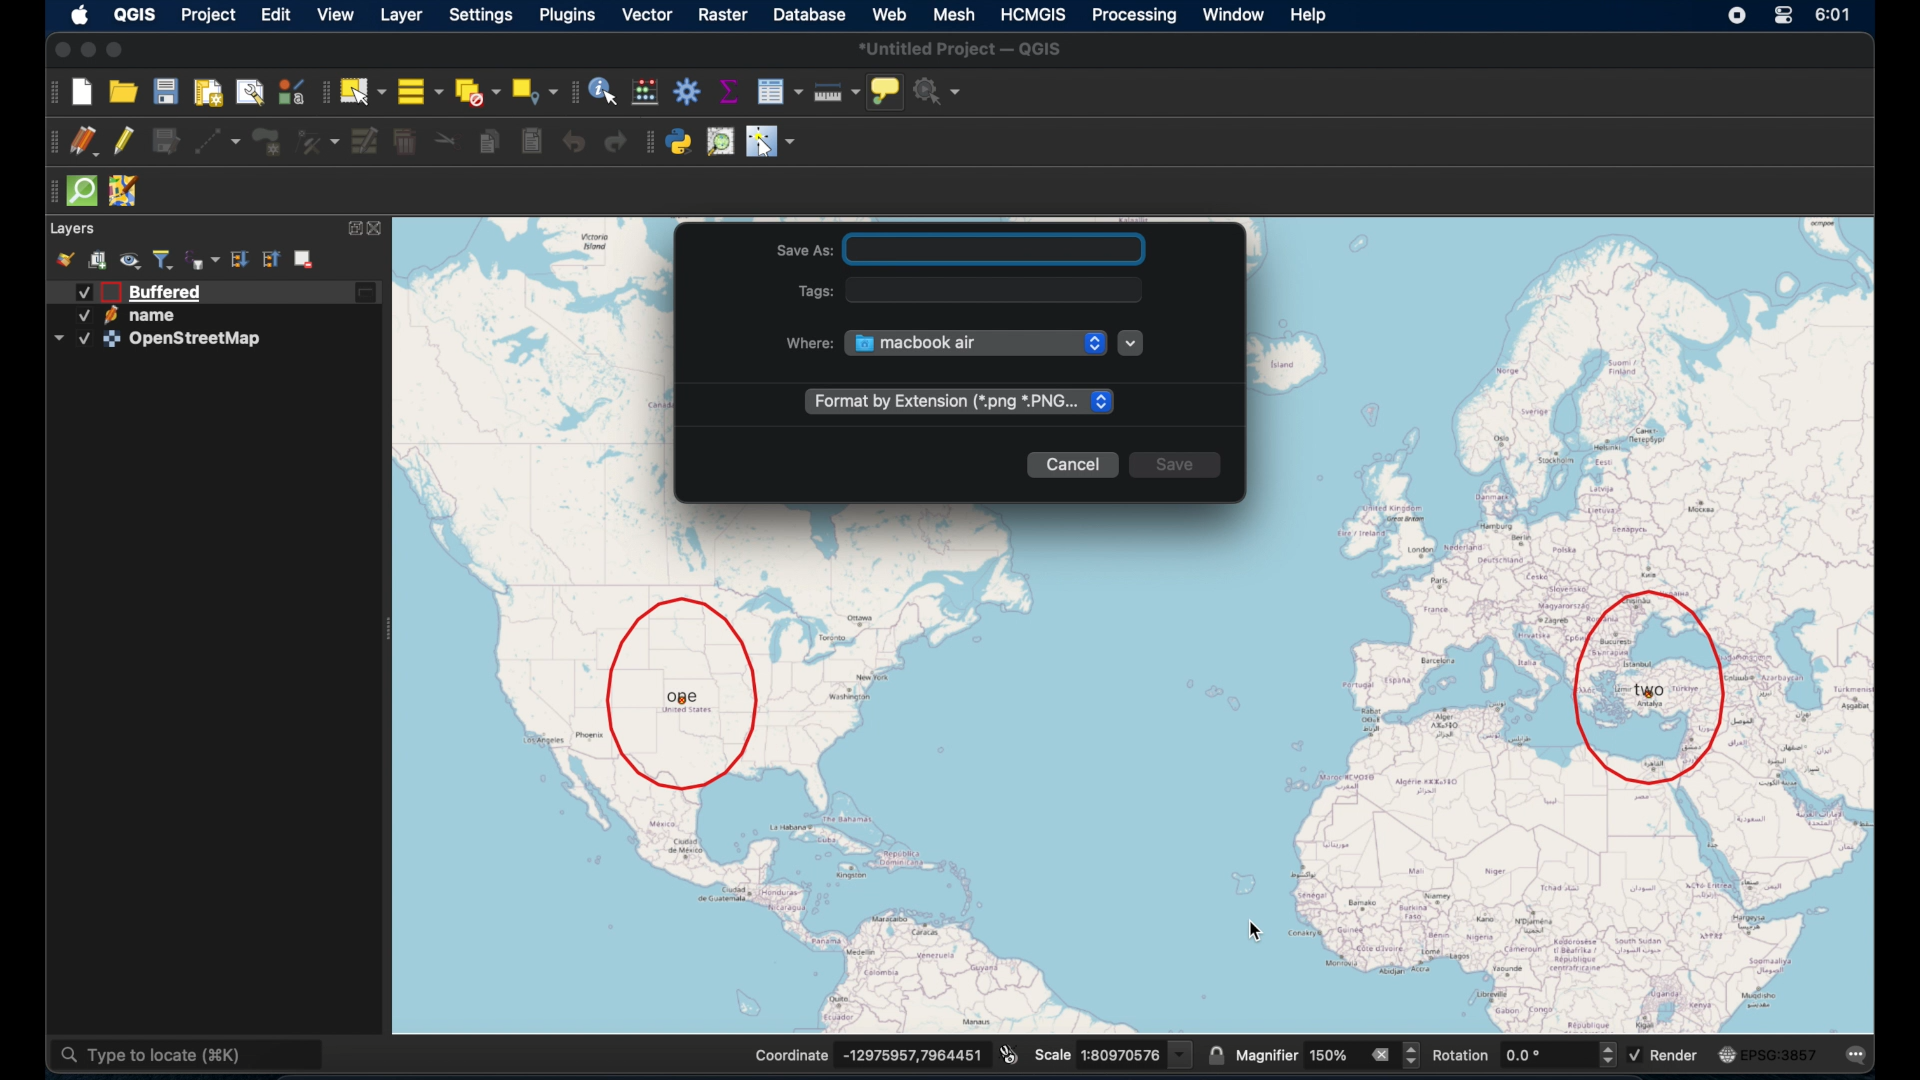  I want to click on python console, so click(679, 143).